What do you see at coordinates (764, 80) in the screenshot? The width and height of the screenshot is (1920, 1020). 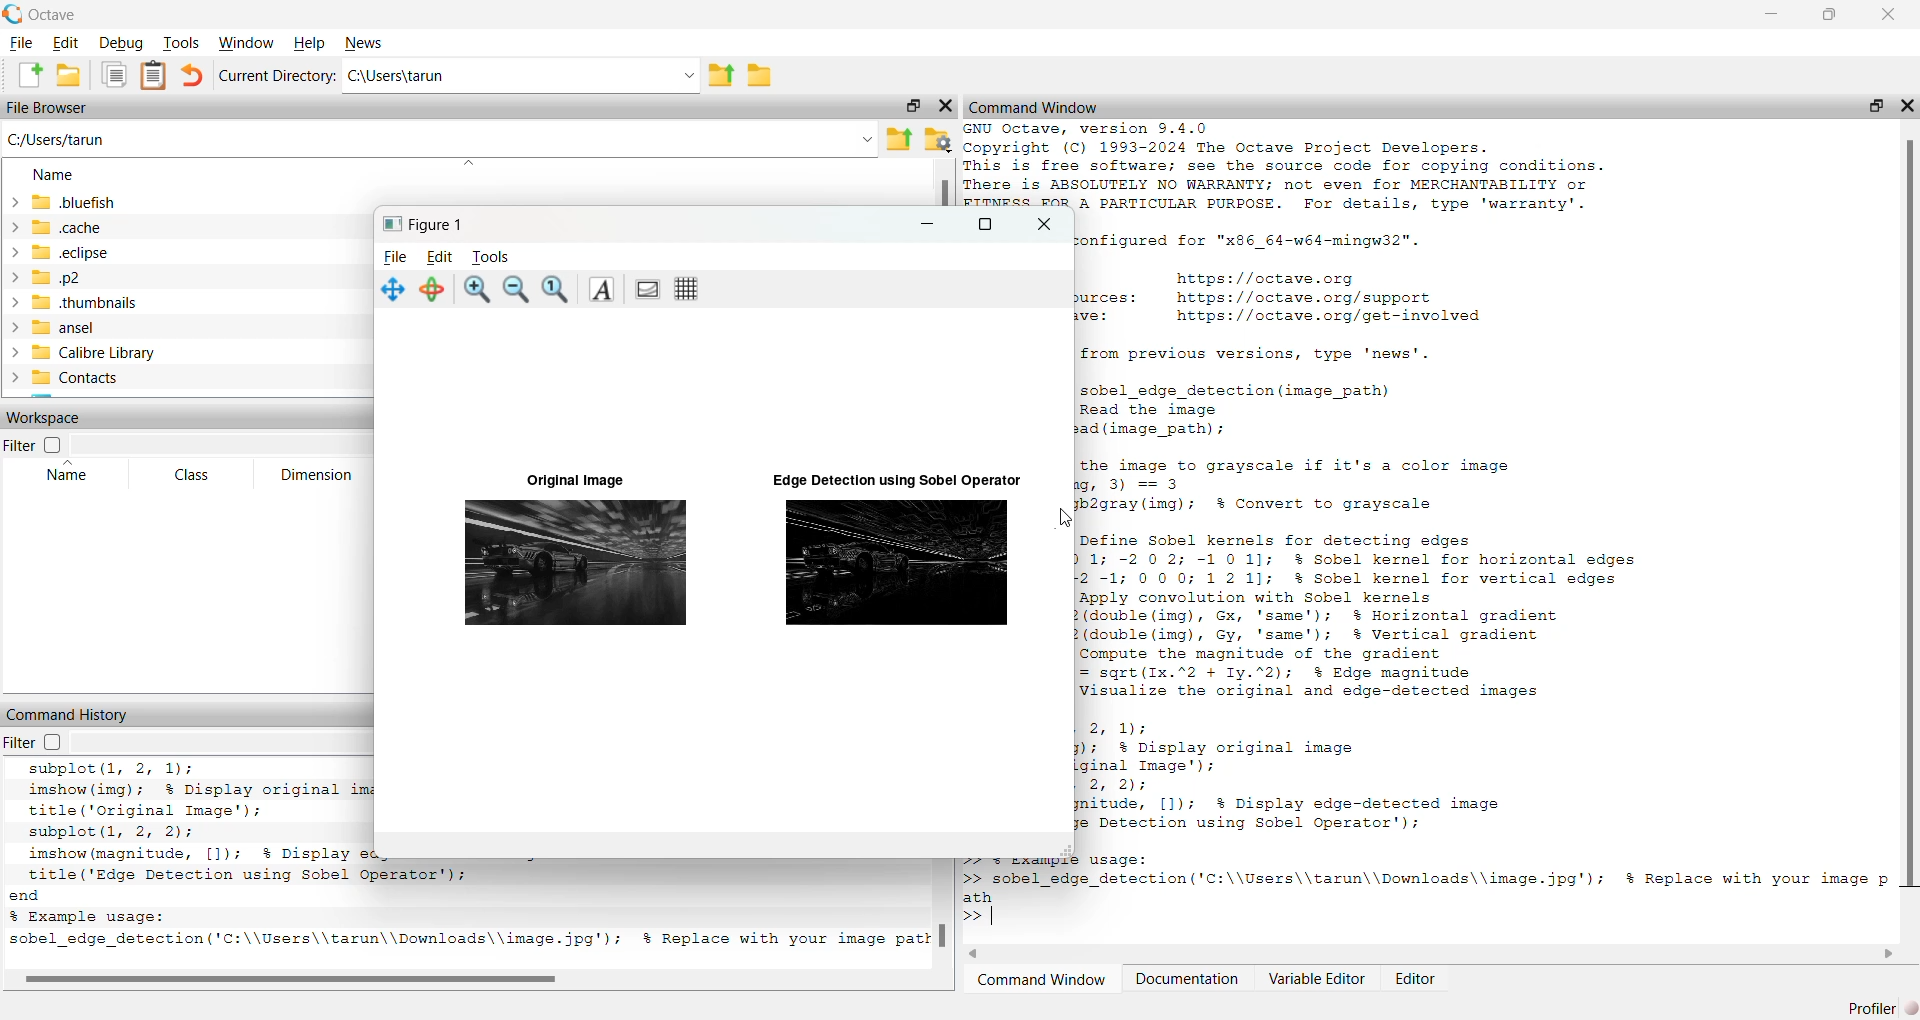 I see `folder` at bounding box center [764, 80].